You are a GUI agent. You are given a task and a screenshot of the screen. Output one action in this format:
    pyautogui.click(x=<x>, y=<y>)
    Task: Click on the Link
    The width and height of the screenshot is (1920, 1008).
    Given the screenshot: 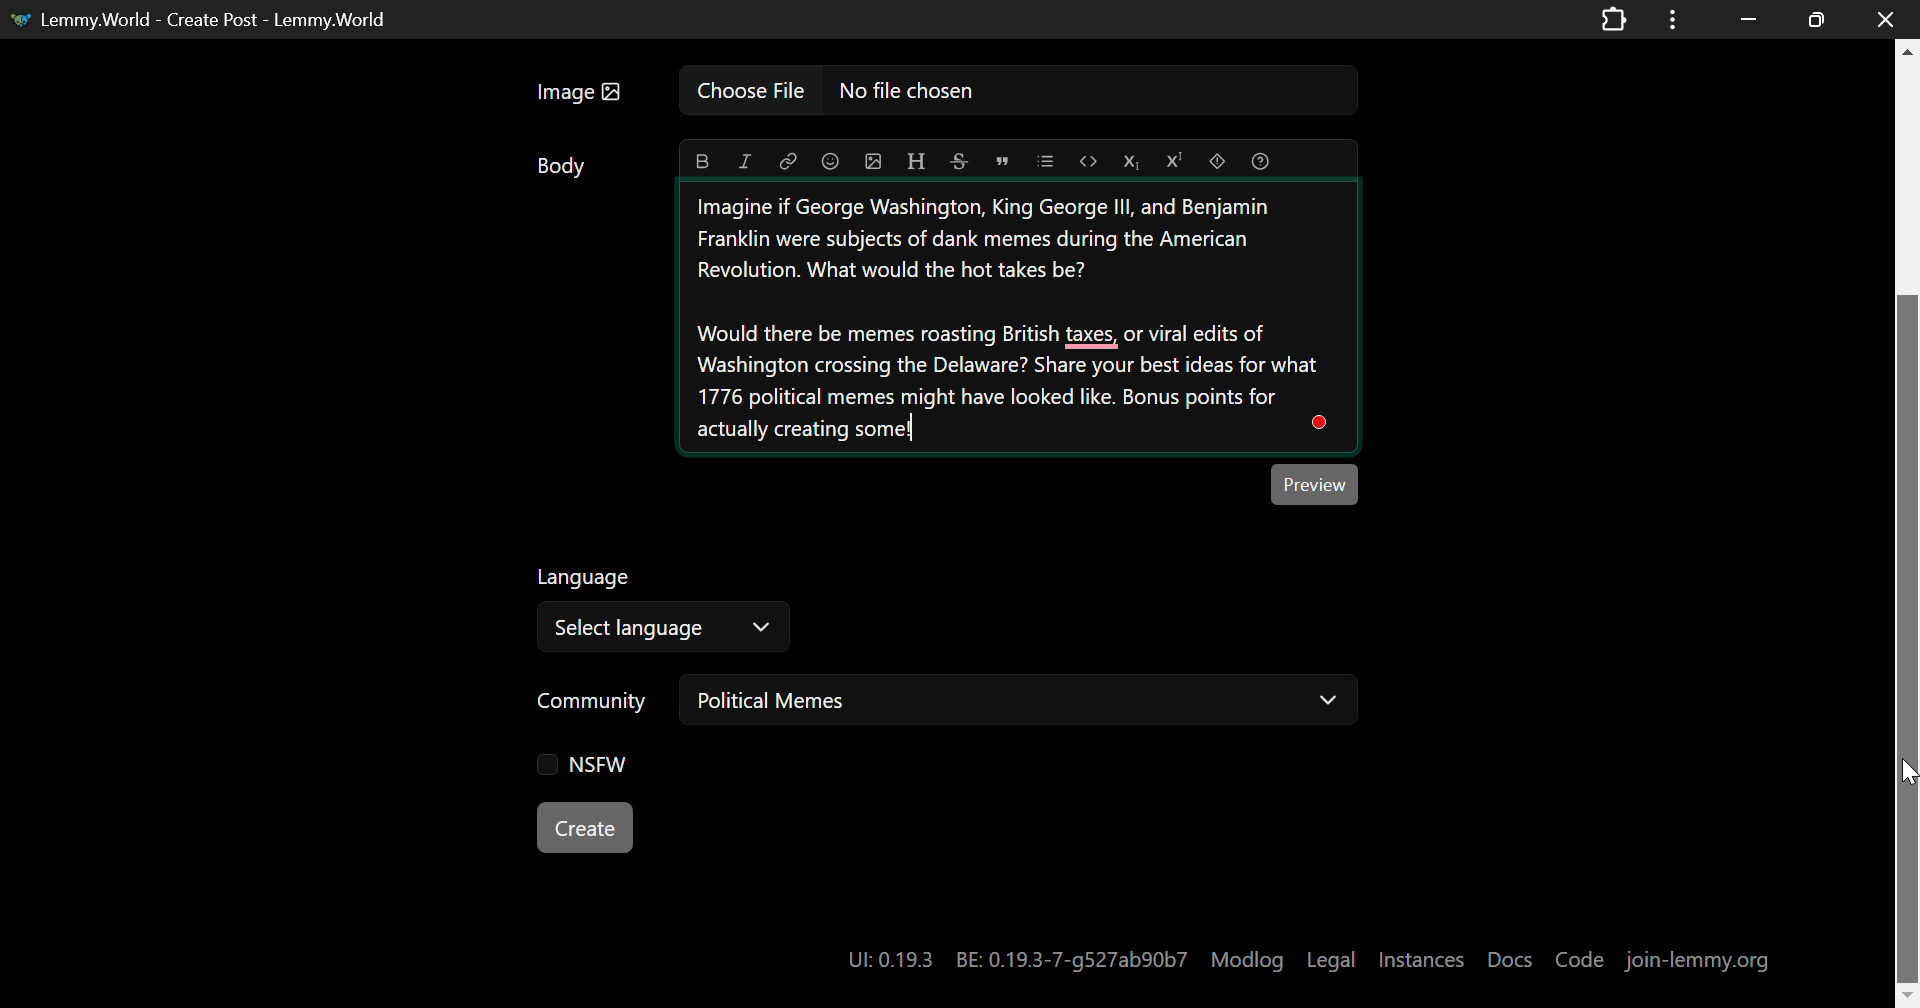 What is the action you would take?
    pyautogui.click(x=788, y=163)
    